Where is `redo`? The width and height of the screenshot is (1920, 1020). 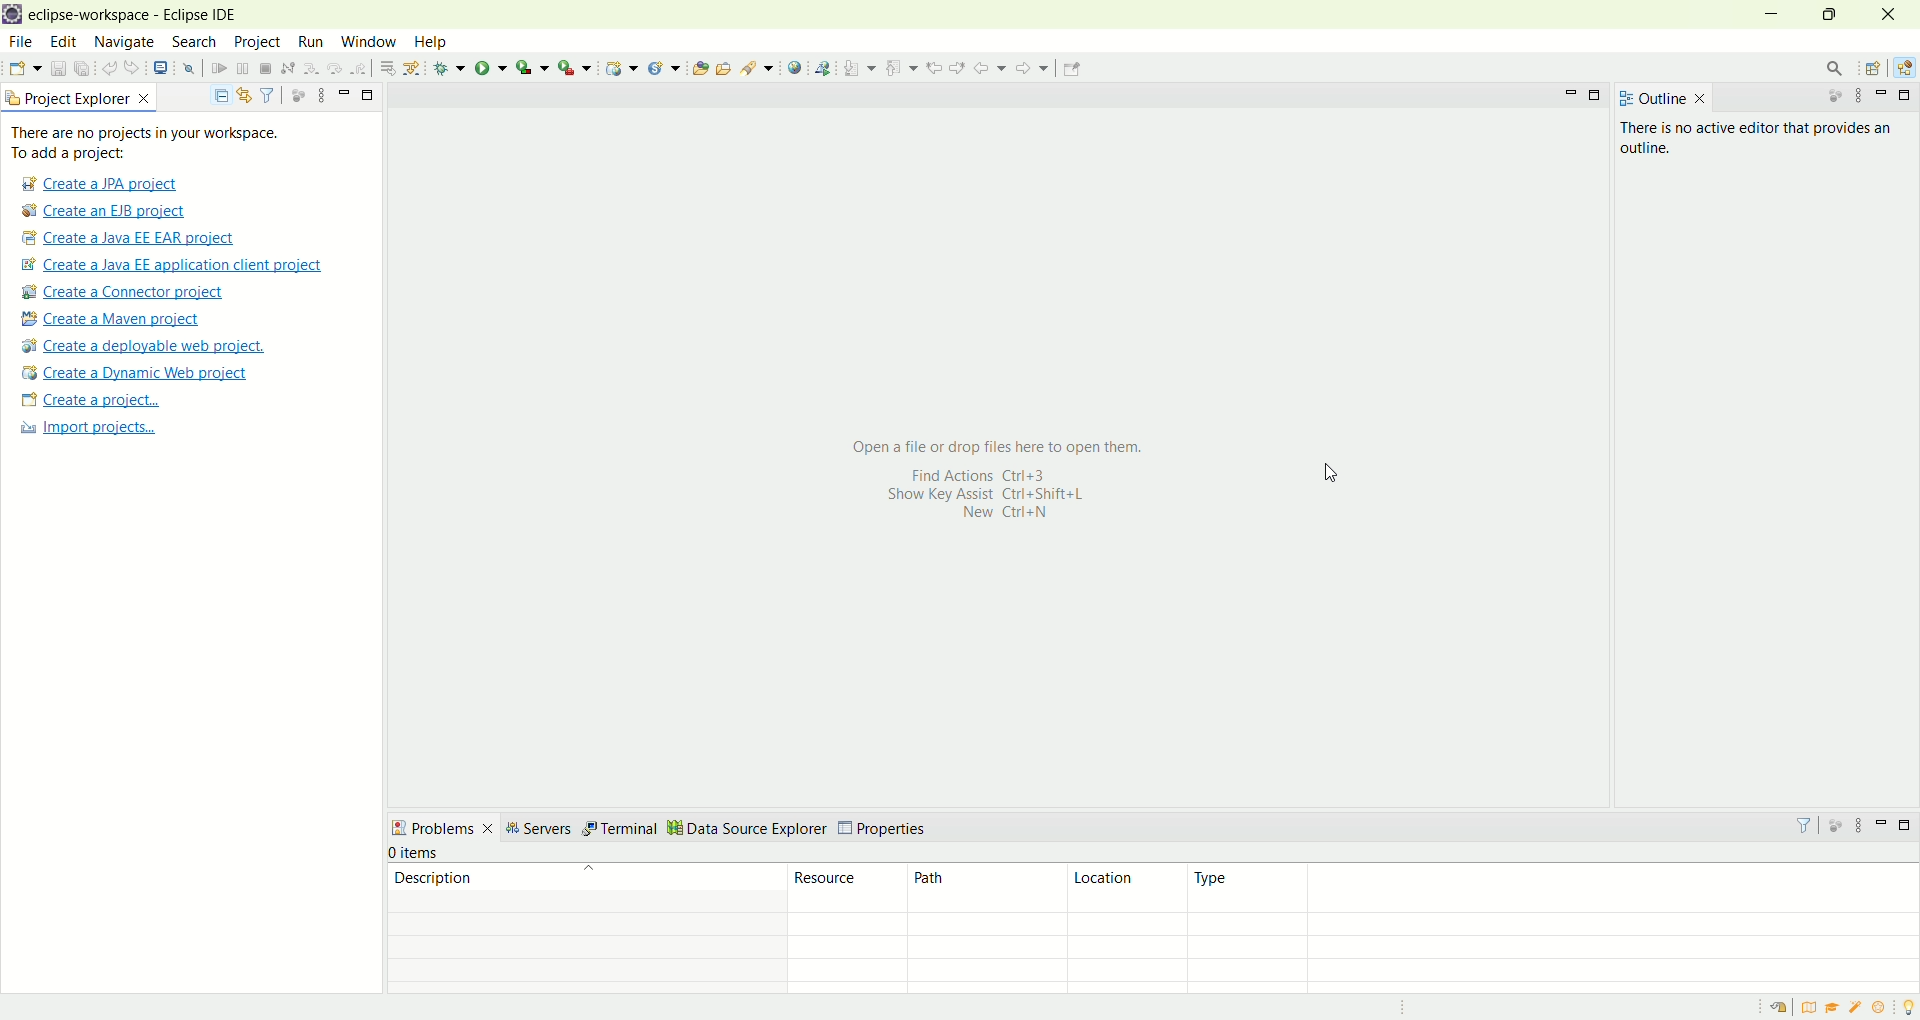
redo is located at coordinates (132, 67).